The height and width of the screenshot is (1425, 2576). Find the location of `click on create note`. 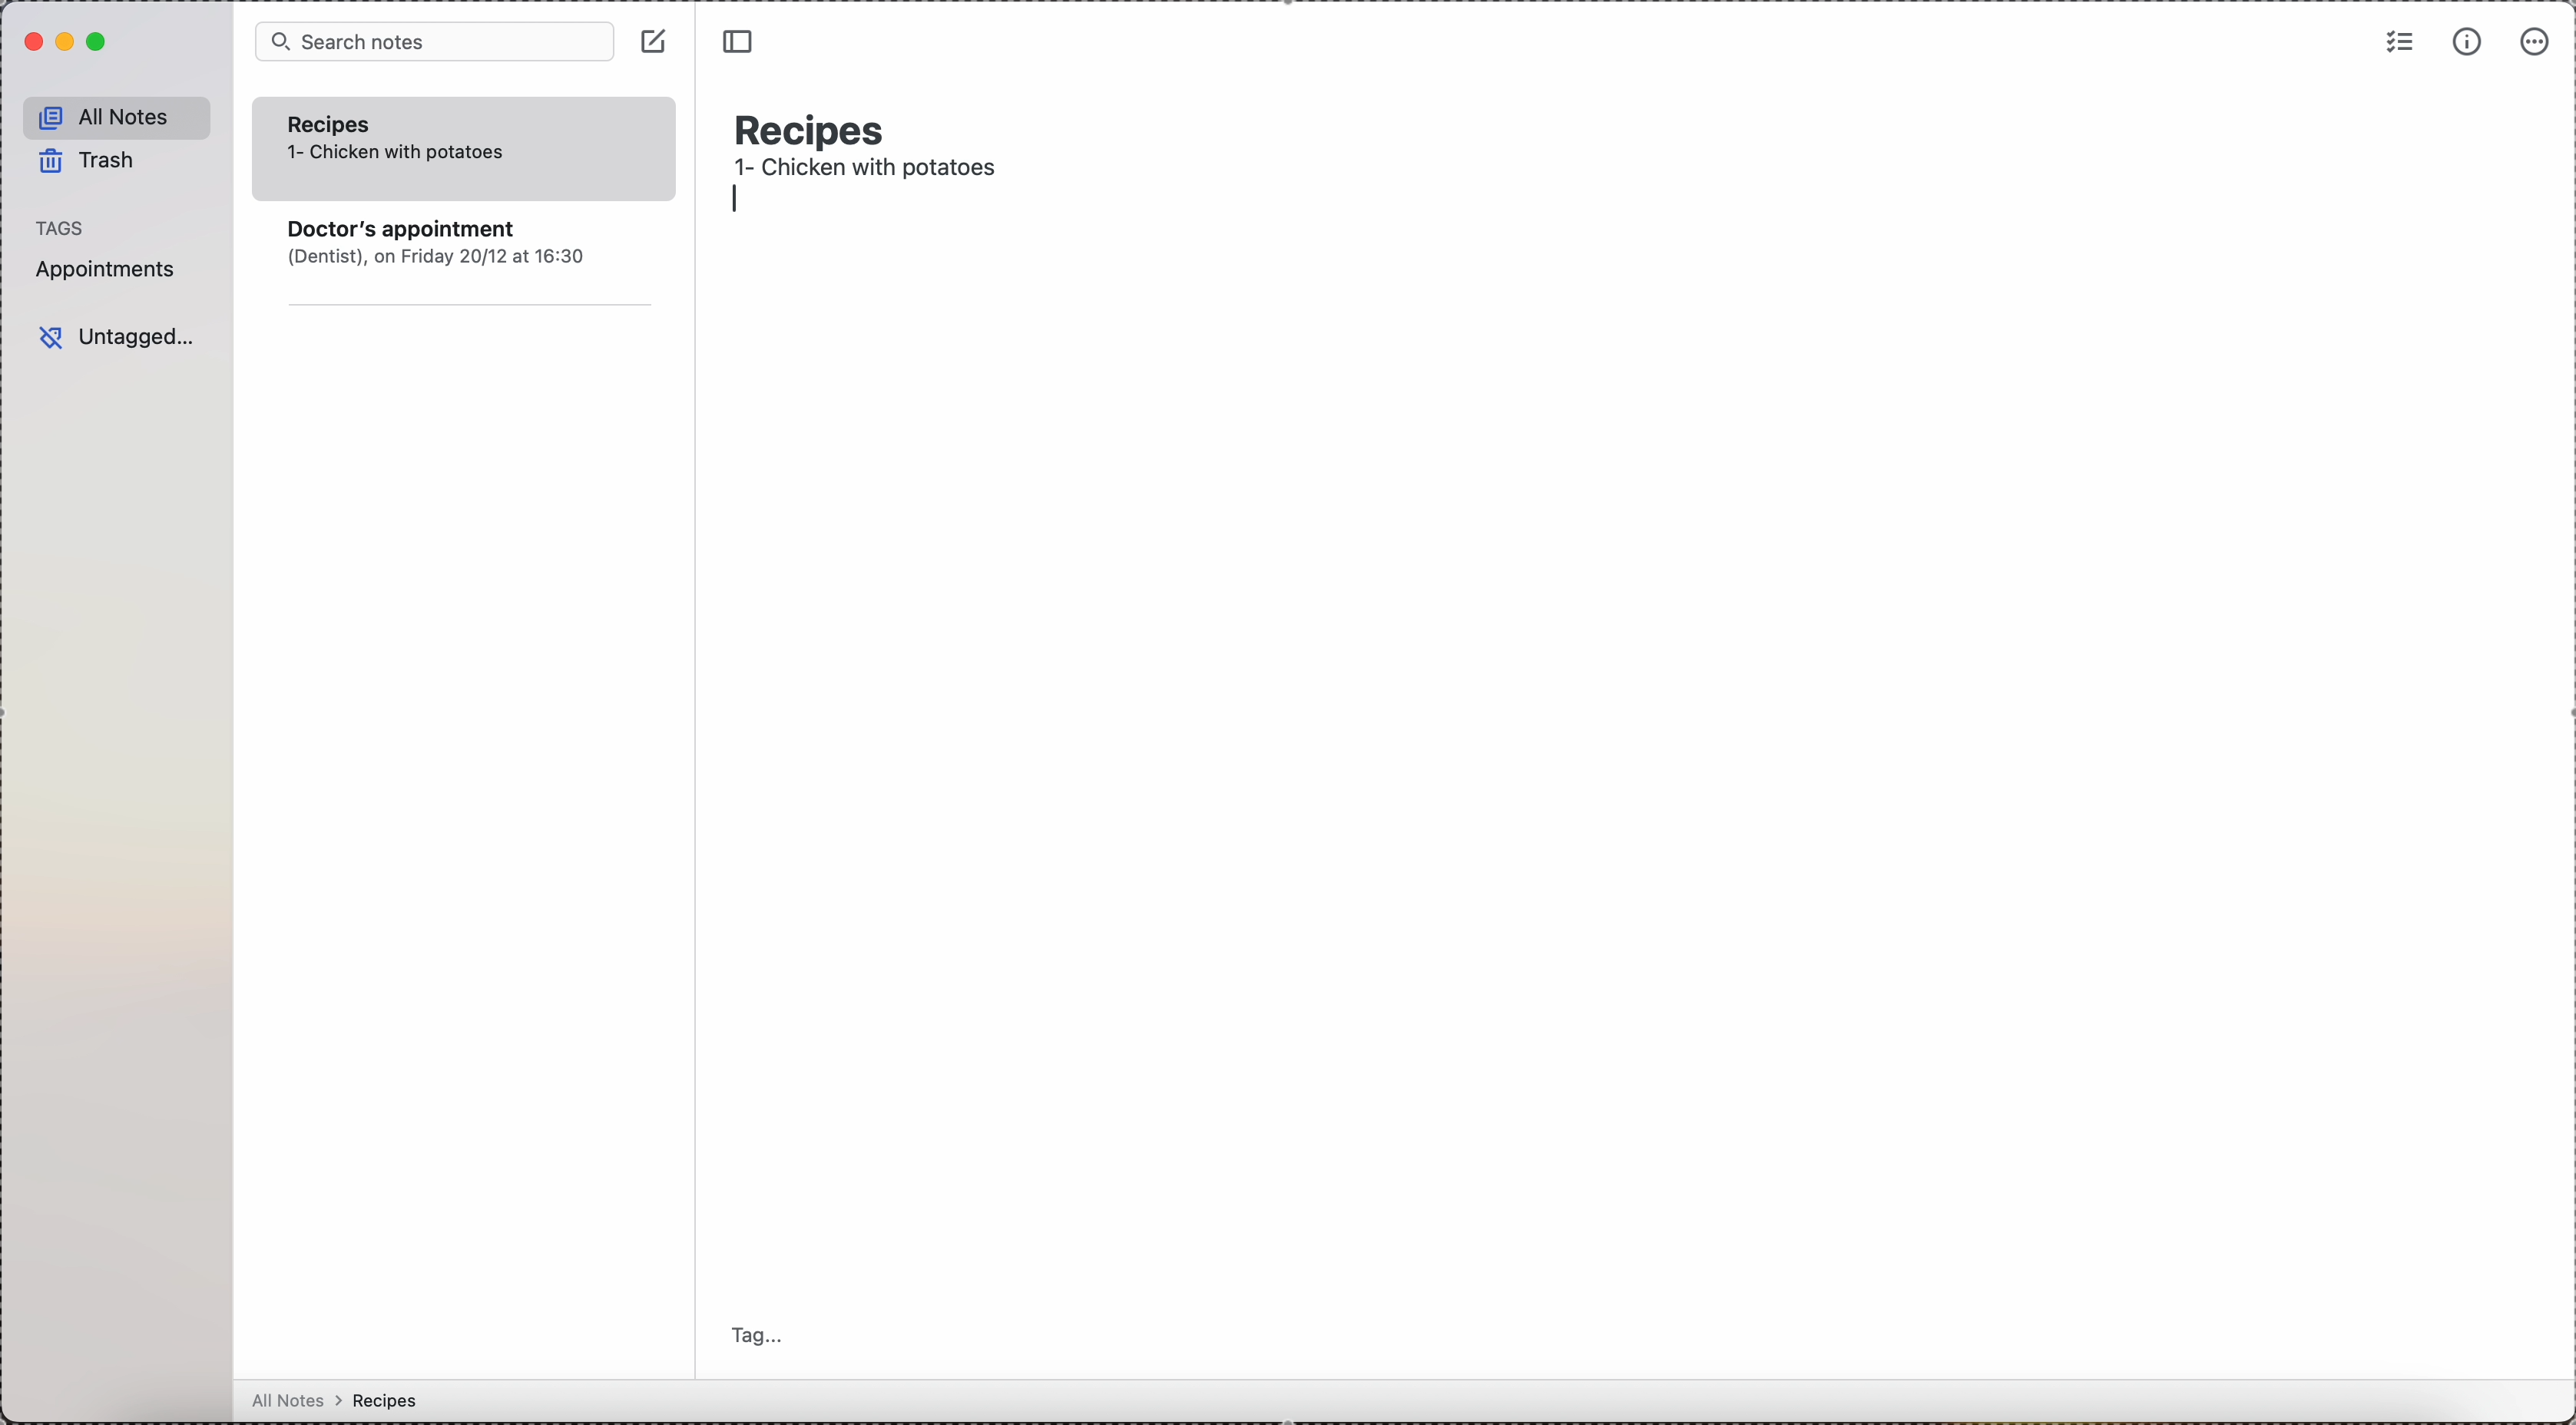

click on create note is located at coordinates (652, 42).